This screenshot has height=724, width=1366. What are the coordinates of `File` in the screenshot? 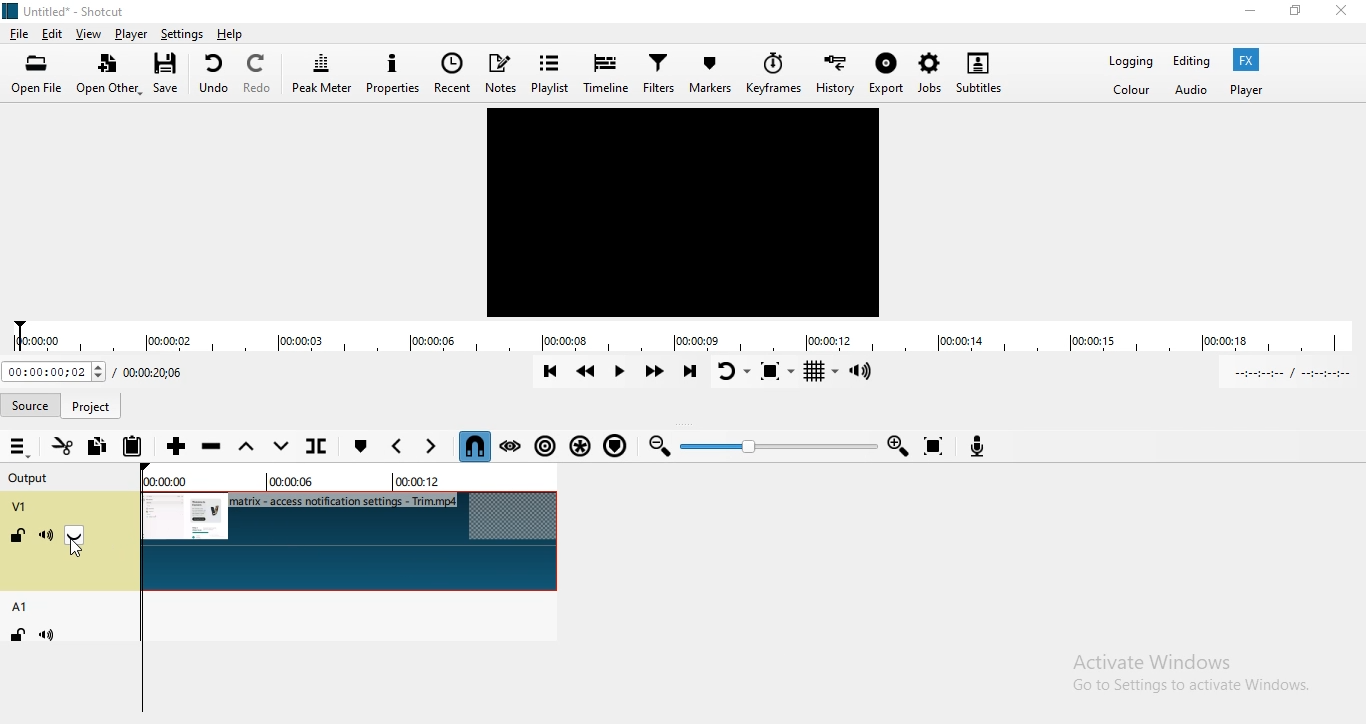 It's located at (18, 33).